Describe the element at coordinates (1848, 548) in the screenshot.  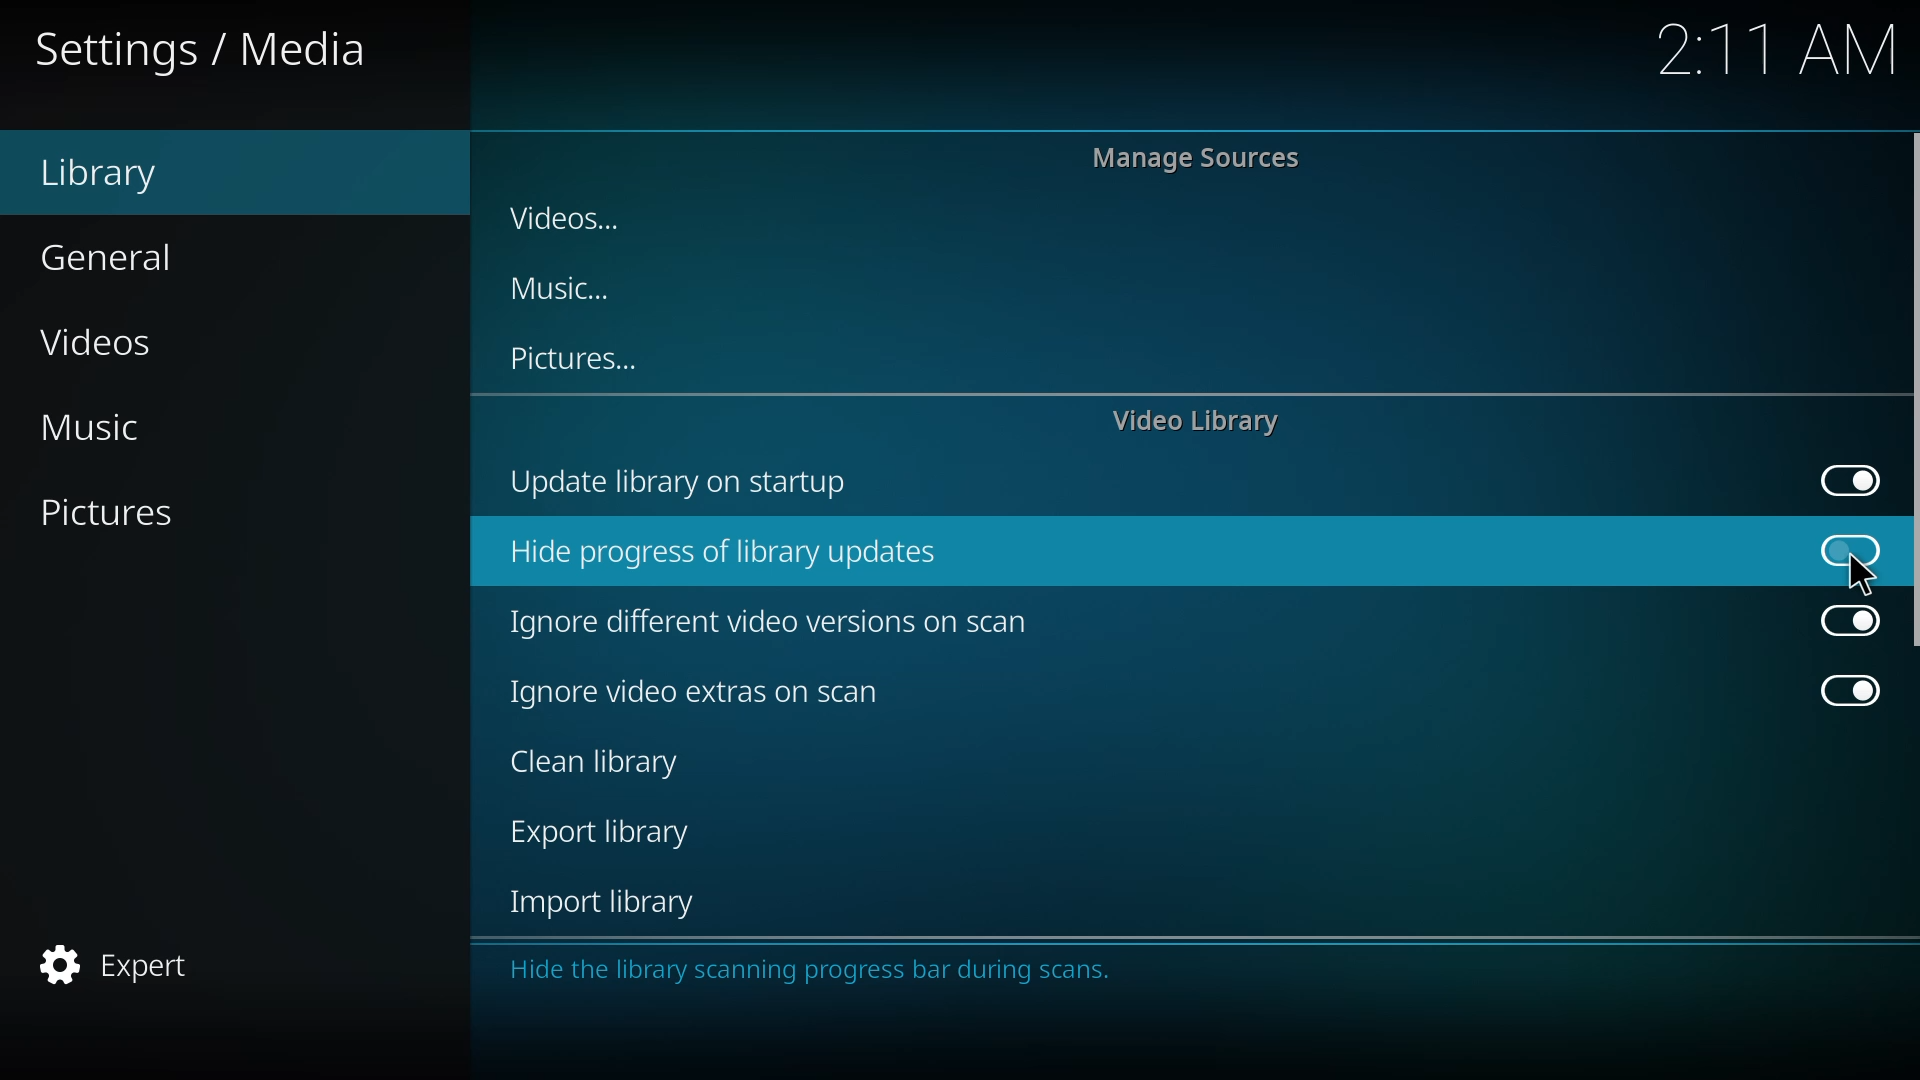
I see `click to enable` at that location.